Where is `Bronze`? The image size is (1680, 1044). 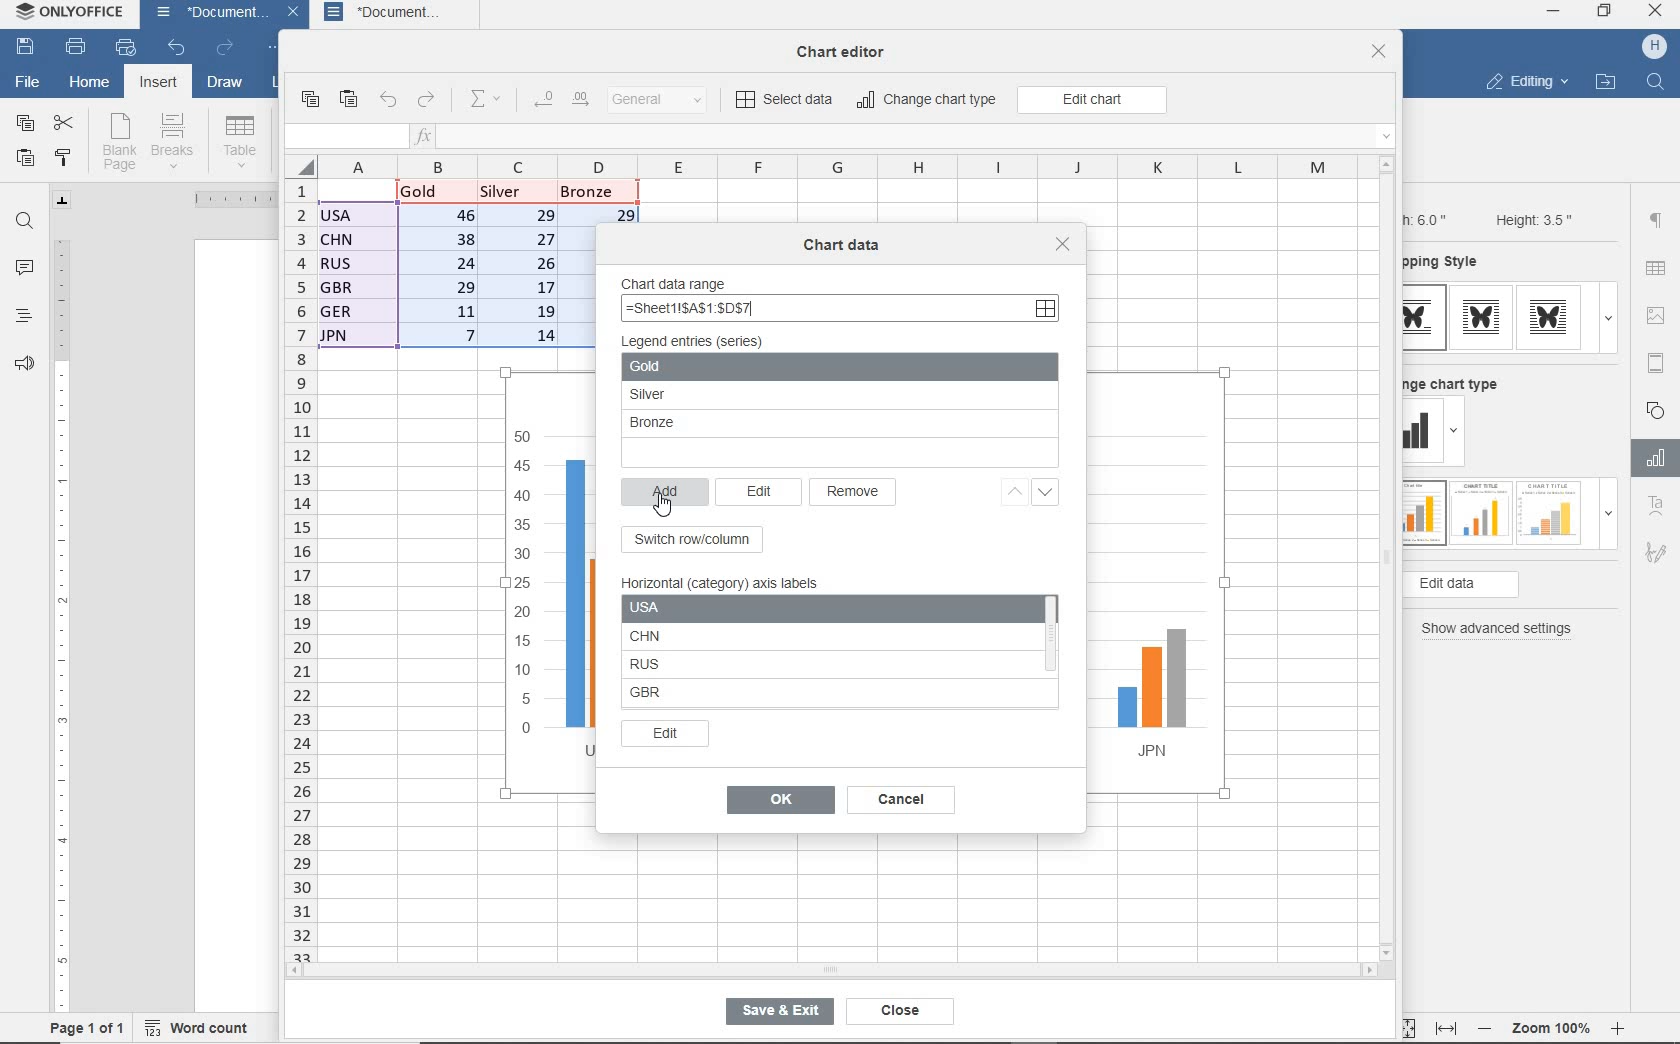 Bronze is located at coordinates (737, 425).